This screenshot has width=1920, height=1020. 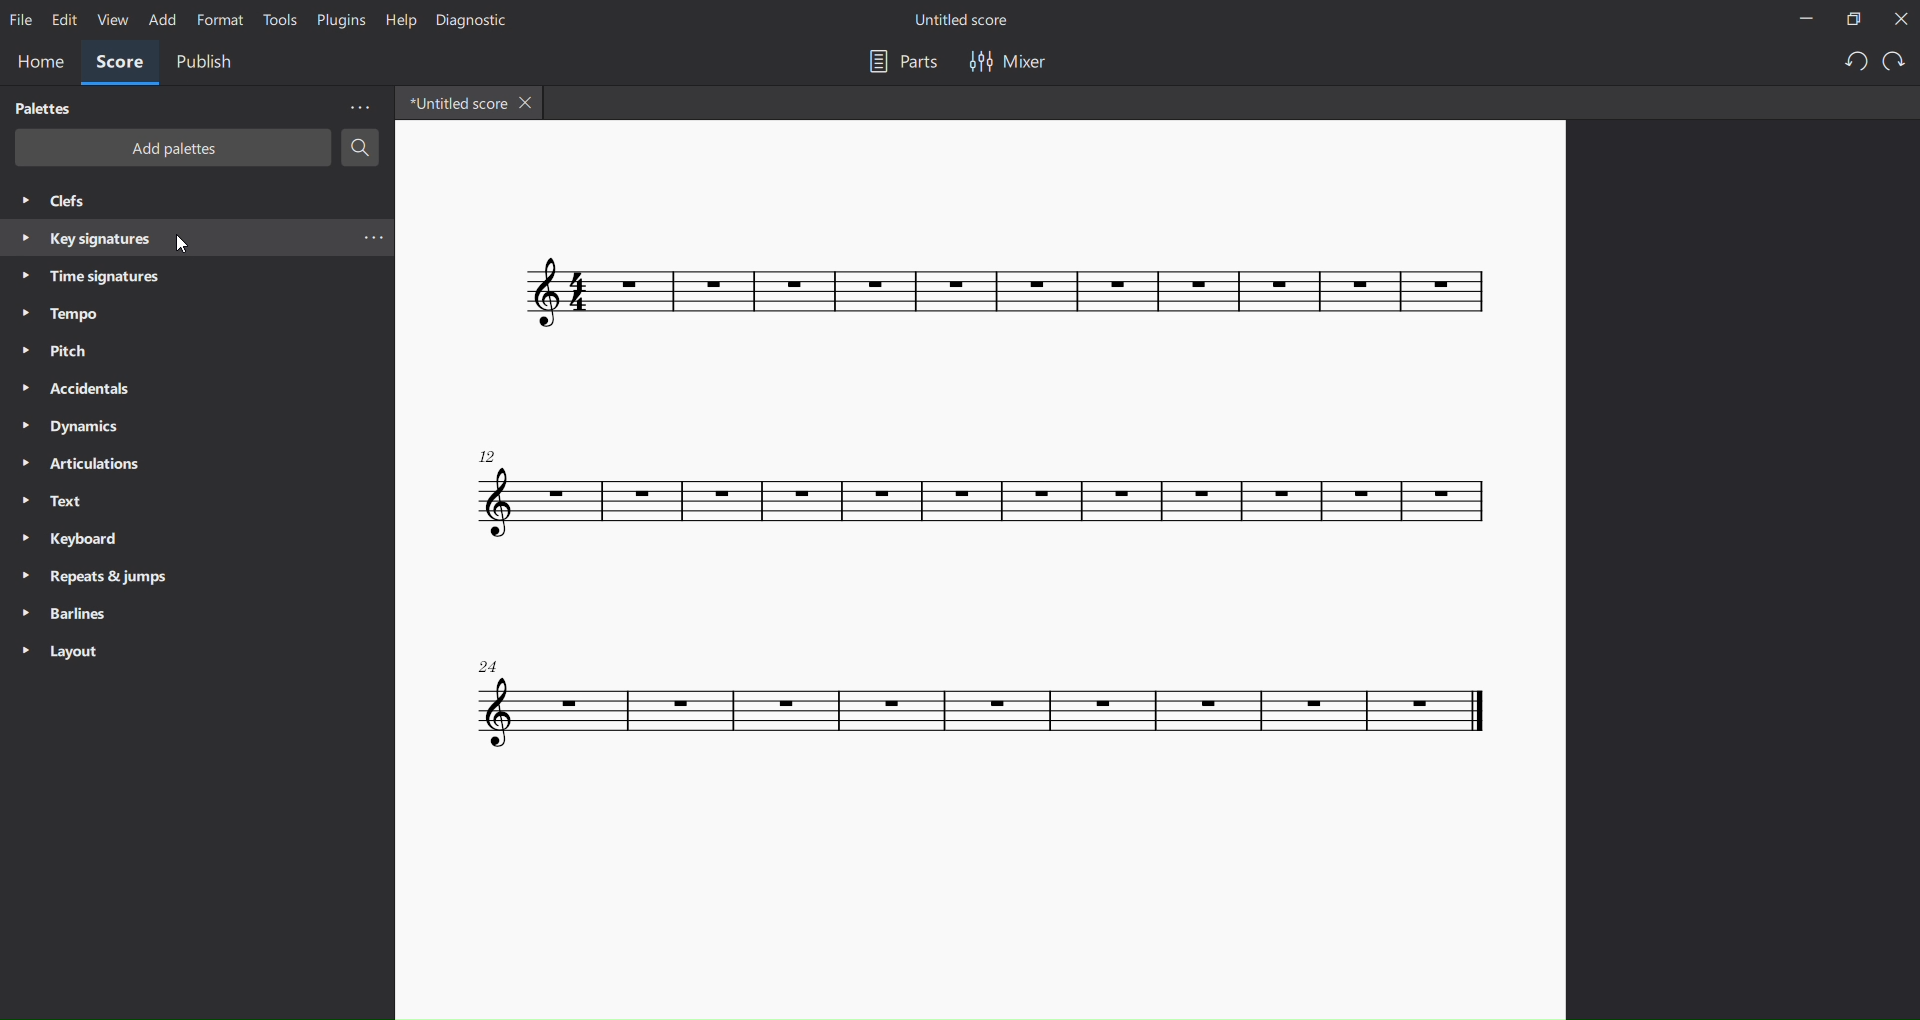 I want to click on pitch, so click(x=61, y=351).